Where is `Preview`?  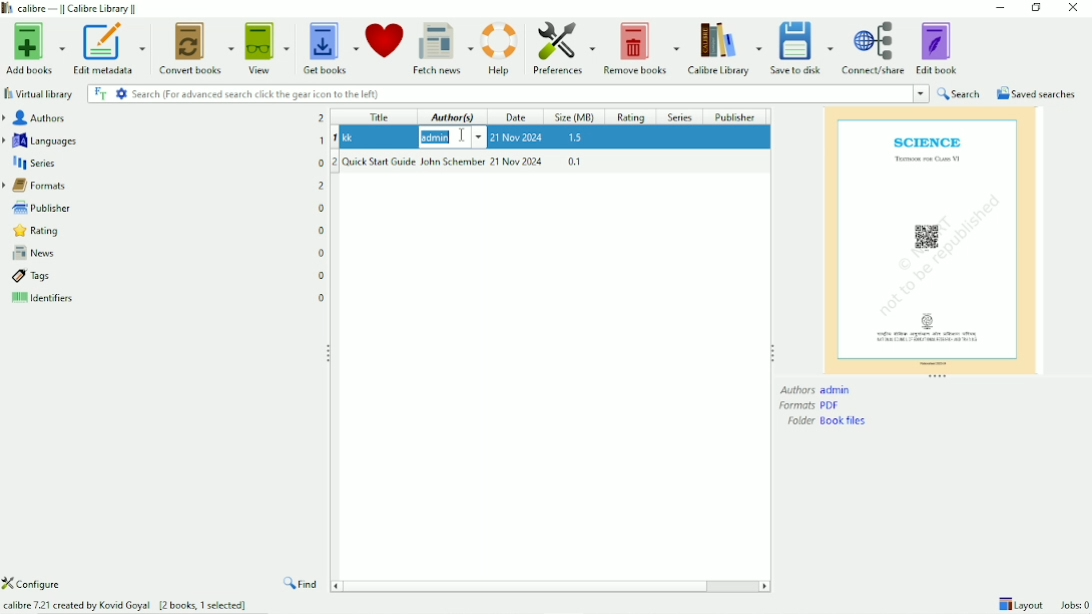 Preview is located at coordinates (932, 239).